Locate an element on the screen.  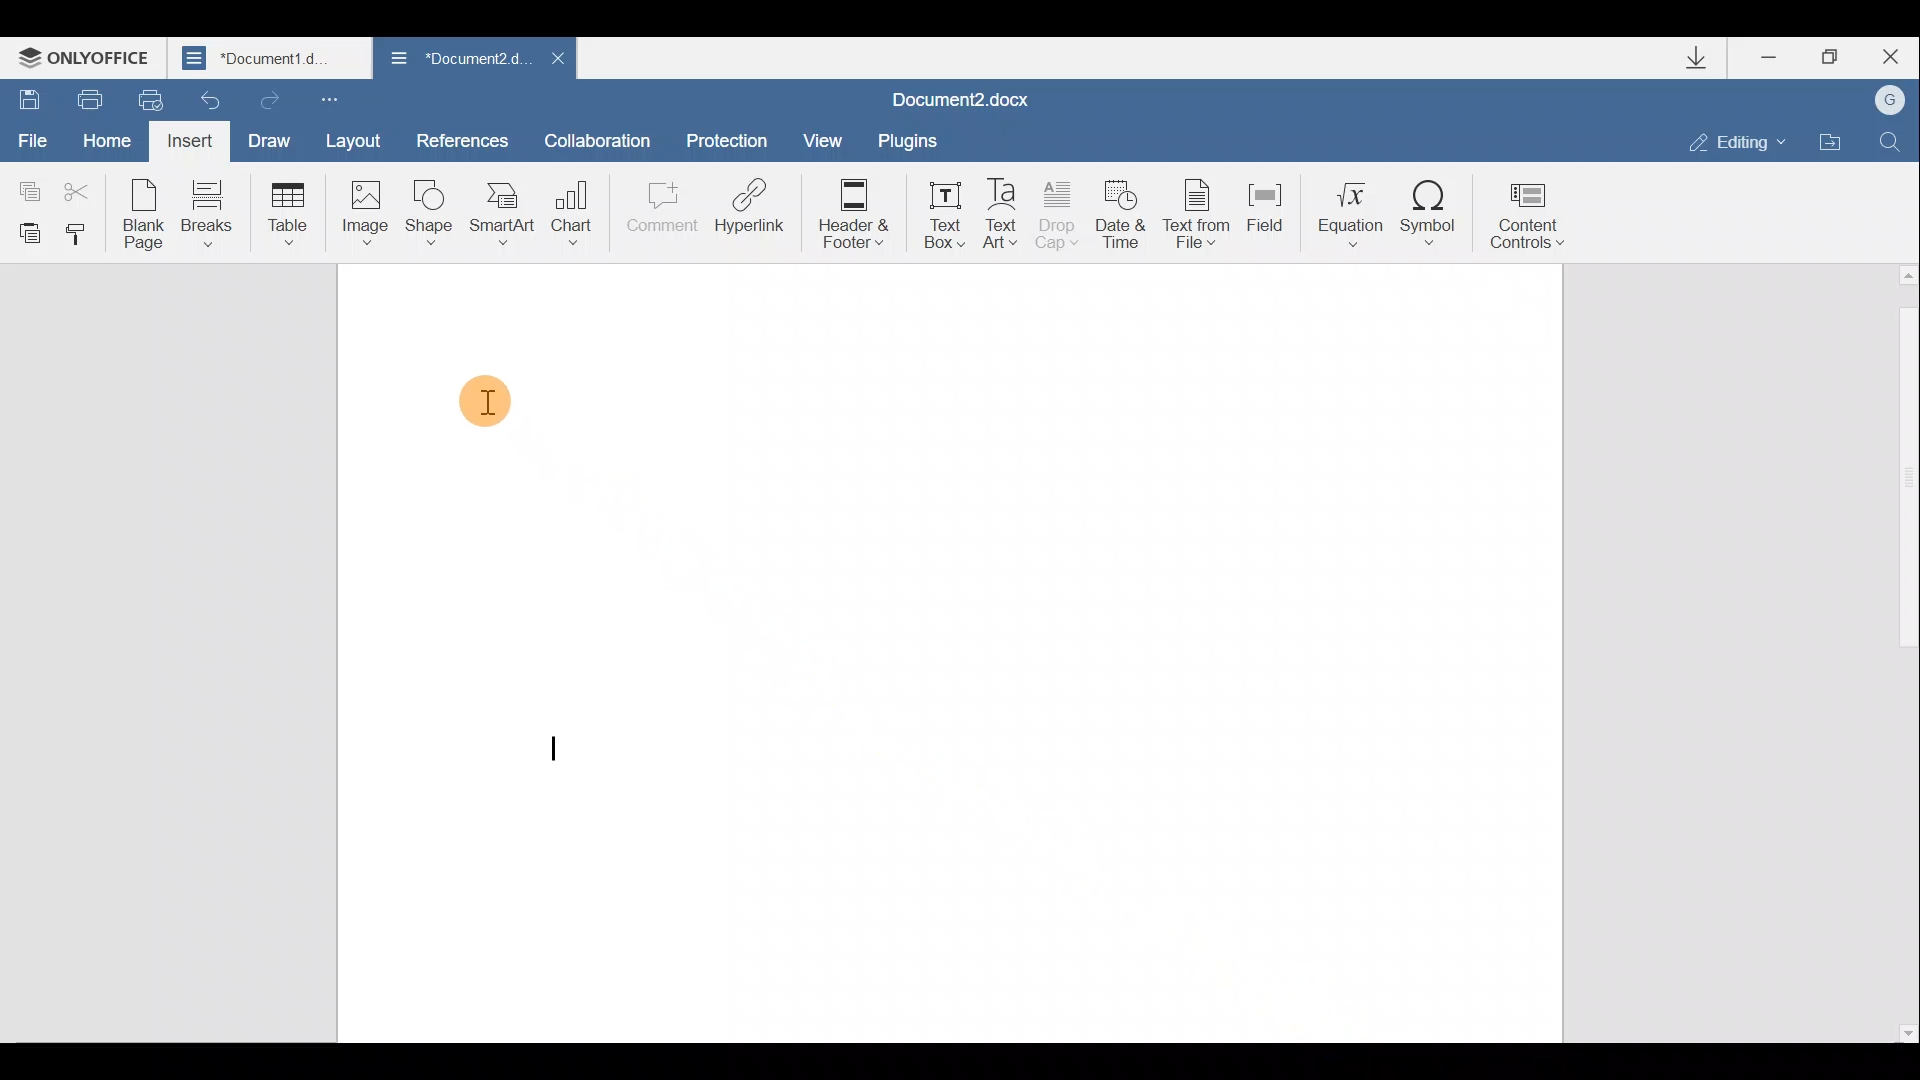
Copy style is located at coordinates (82, 235).